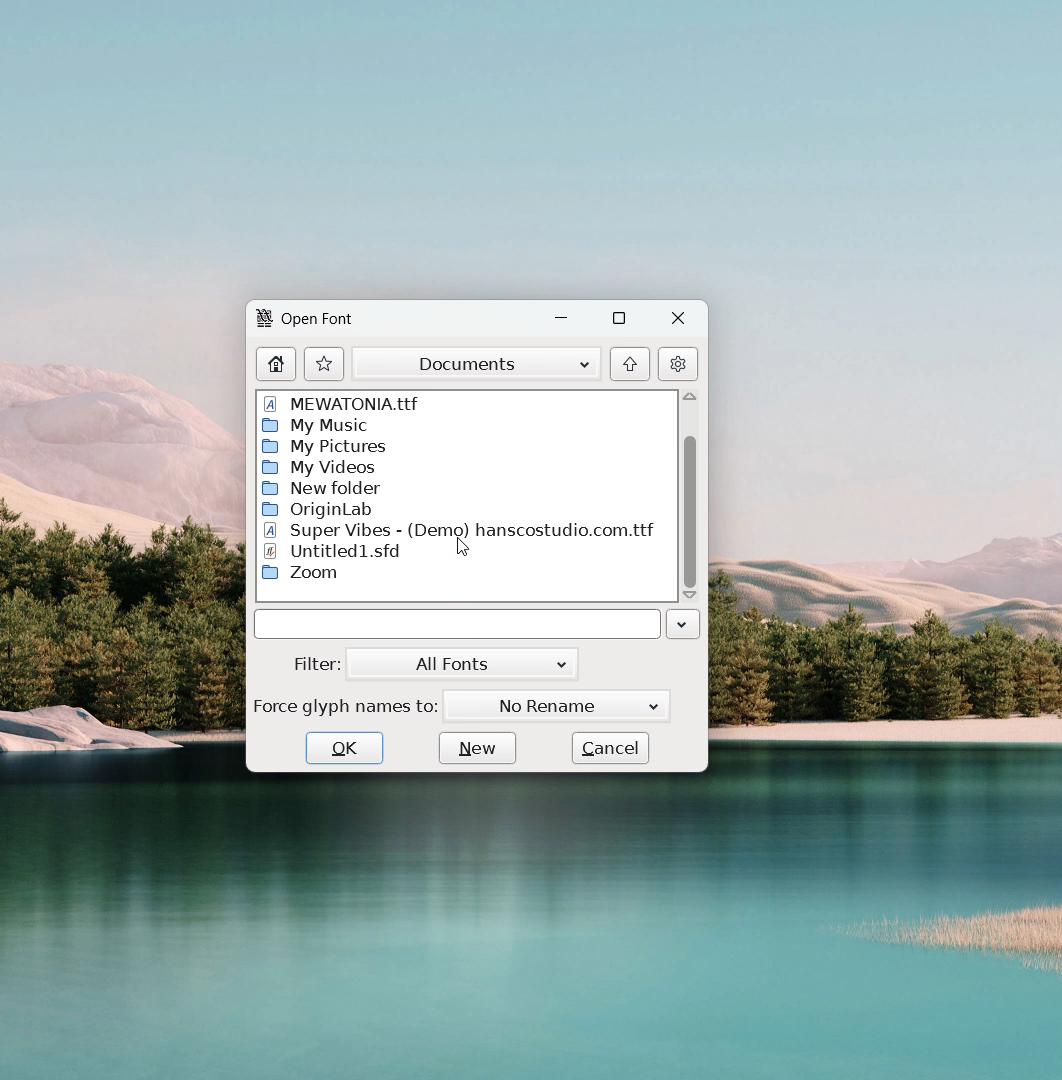 This screenshot has height=1080, width=1062. Describe the element at coordinates (479, 363) in the screenshot. I see `documents` at that location.